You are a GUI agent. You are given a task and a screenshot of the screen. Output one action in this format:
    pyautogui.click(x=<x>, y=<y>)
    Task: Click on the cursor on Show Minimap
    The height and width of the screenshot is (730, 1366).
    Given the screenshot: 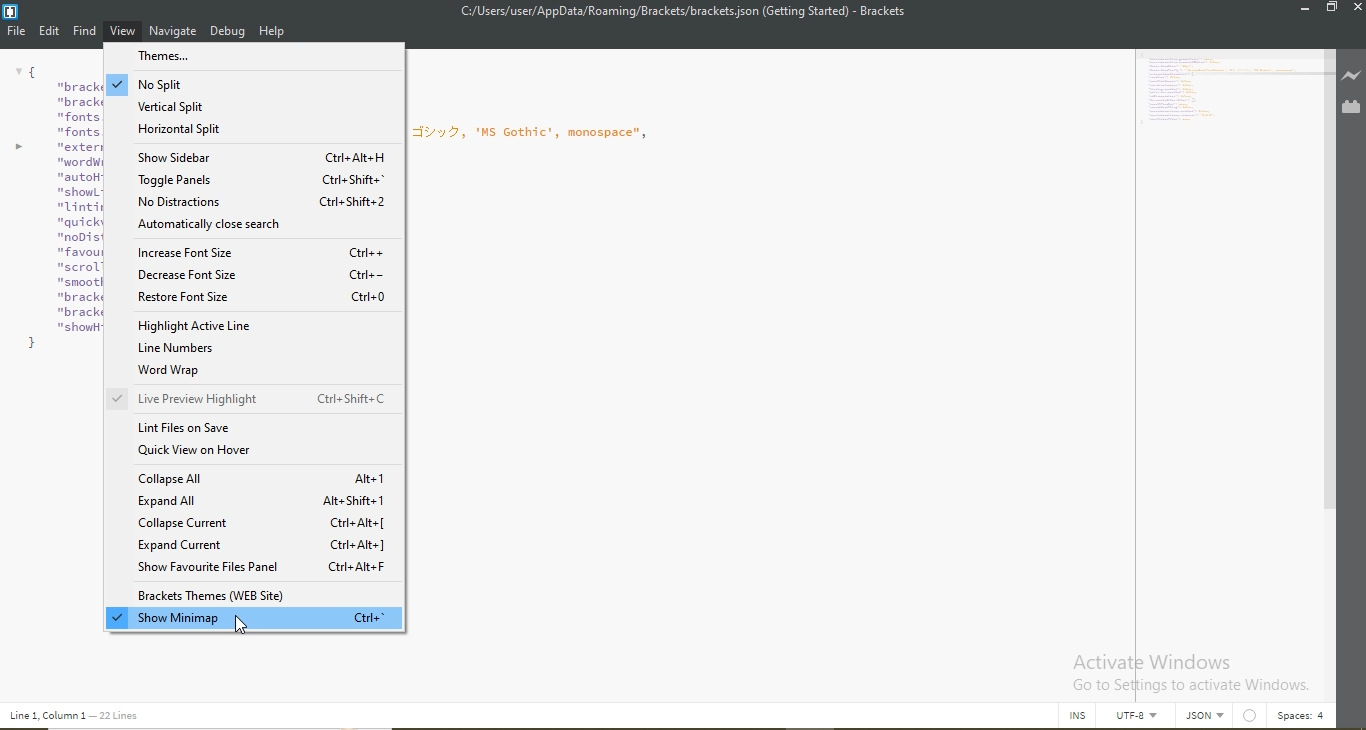 What is the action you would take?
    pyautogui.click(x=242, y=626)
    